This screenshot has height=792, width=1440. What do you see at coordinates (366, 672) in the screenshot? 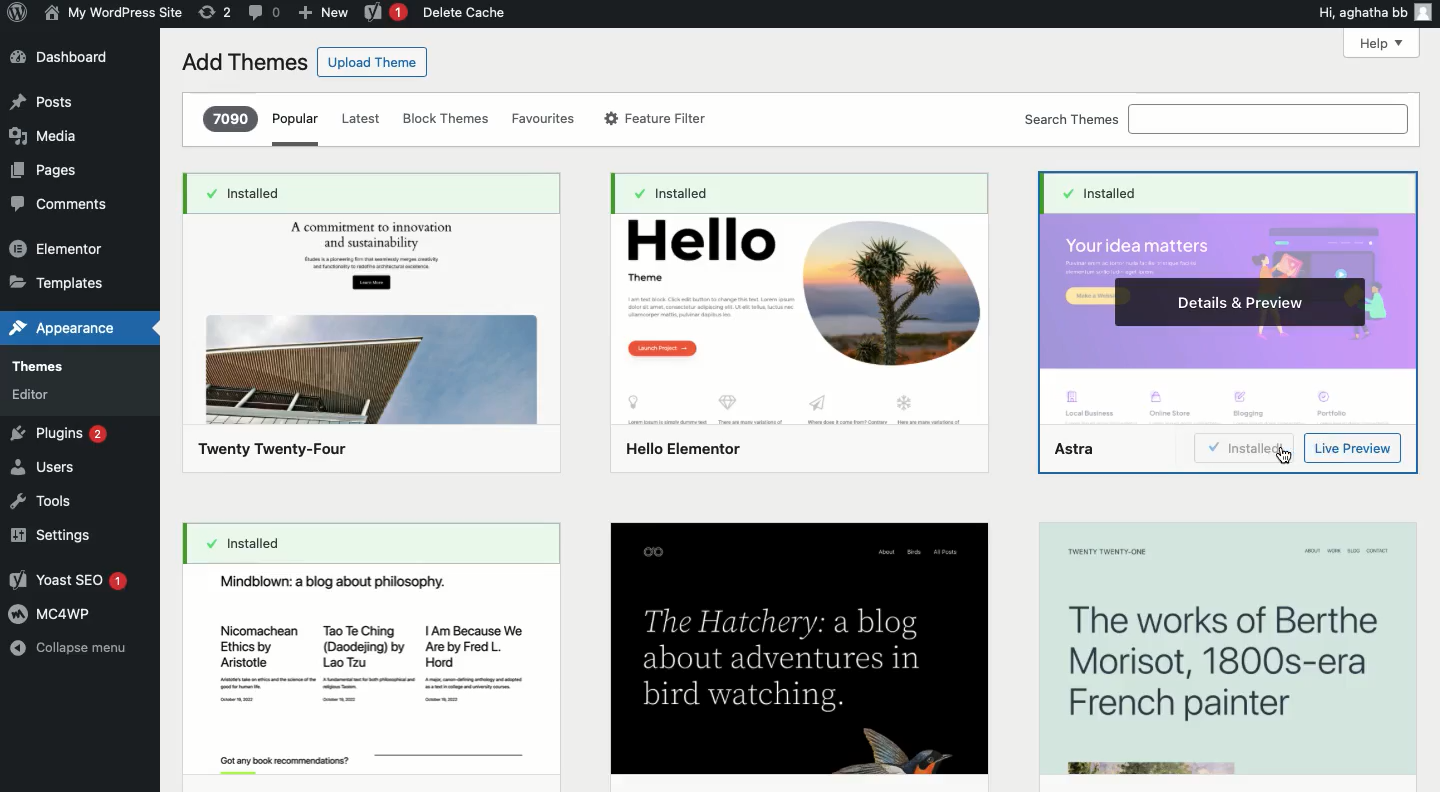
I see `Mindblown: a blog about philosophy.Nicomachean ~ TaoTeChing | Am Because WeEthics by (Daodejing) by ~~ Are by Fred L.Aristotle Lao Tzu Hord,Got any book rcommendionss?` at bounding box center [366, 672].